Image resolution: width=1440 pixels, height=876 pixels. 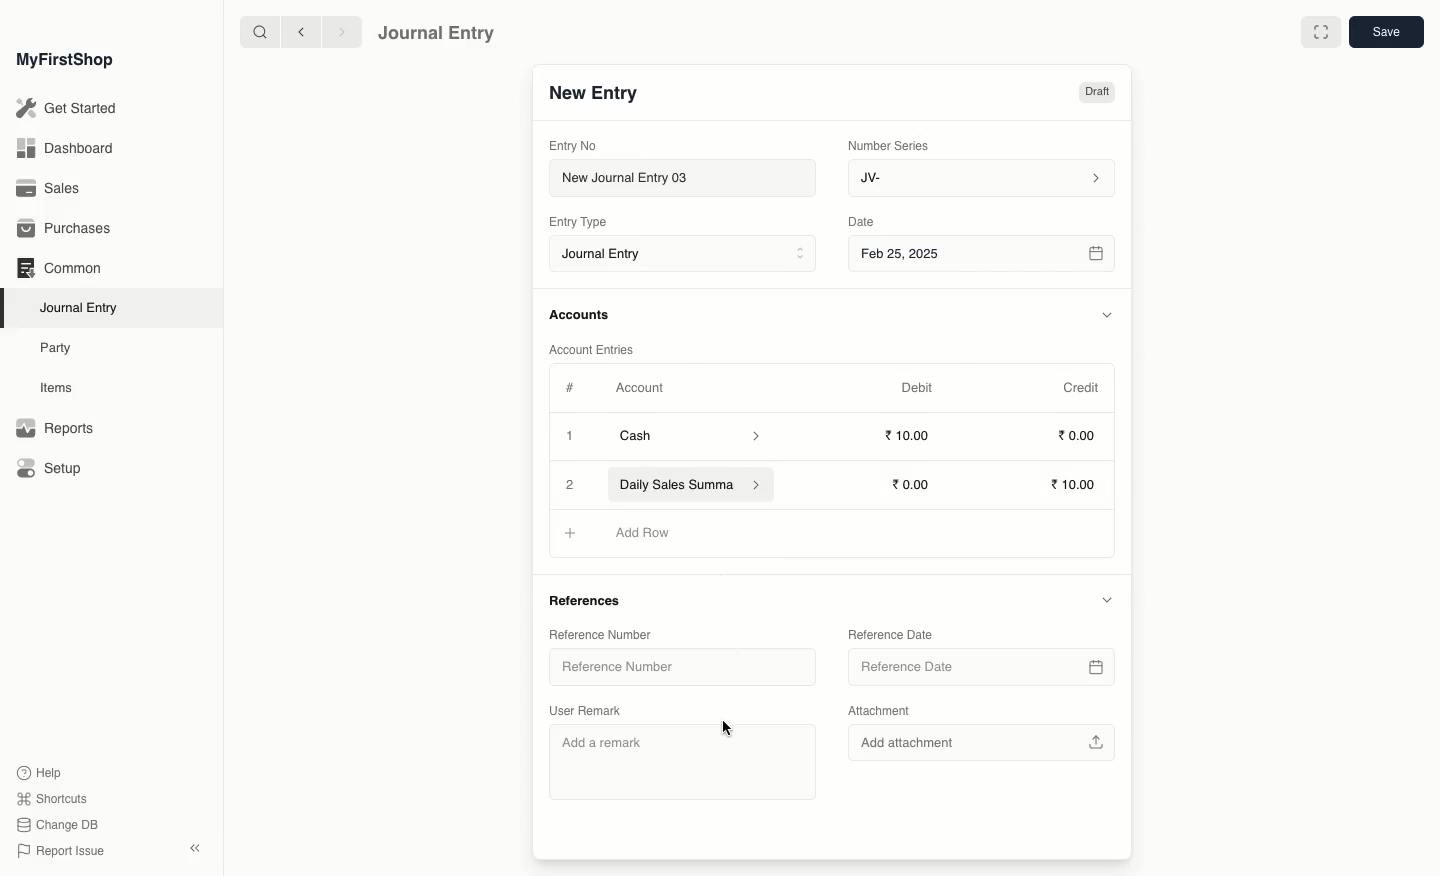 What do you see at coordinates (68, 109) in the screenshot?
I see `Get Started` at bounding box center [68, 109].